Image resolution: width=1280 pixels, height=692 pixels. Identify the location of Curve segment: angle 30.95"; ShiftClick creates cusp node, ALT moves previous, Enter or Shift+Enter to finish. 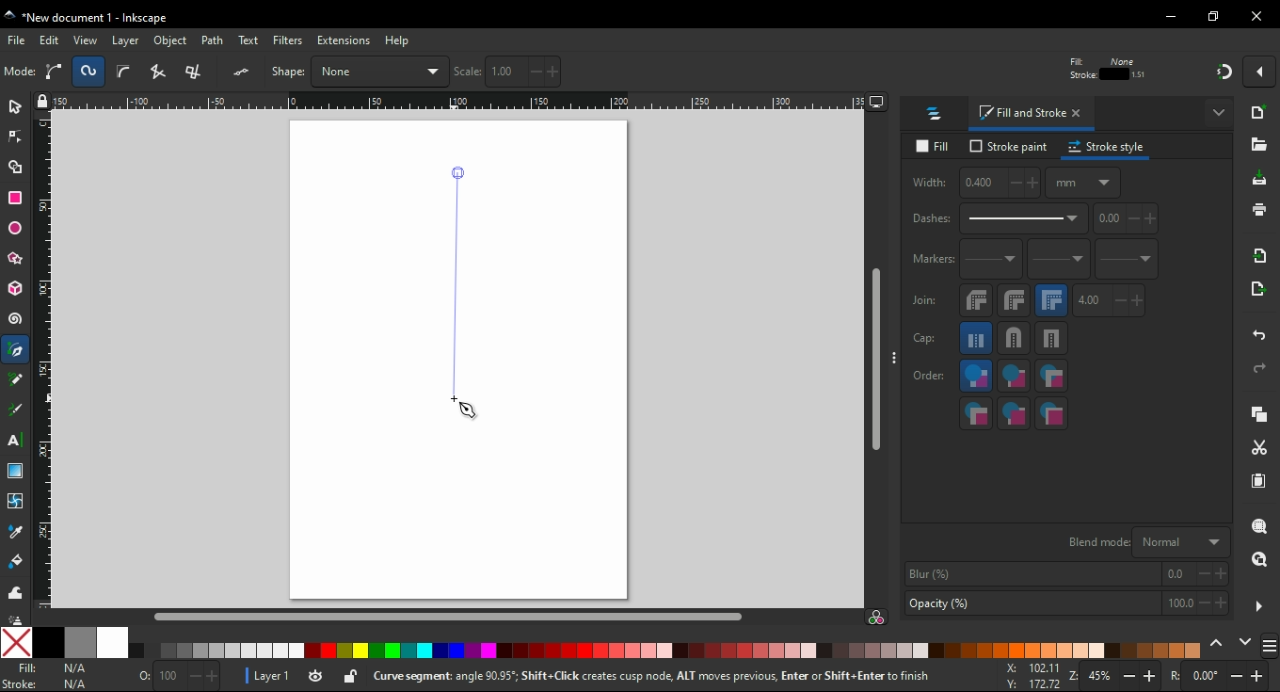
(638, 678).